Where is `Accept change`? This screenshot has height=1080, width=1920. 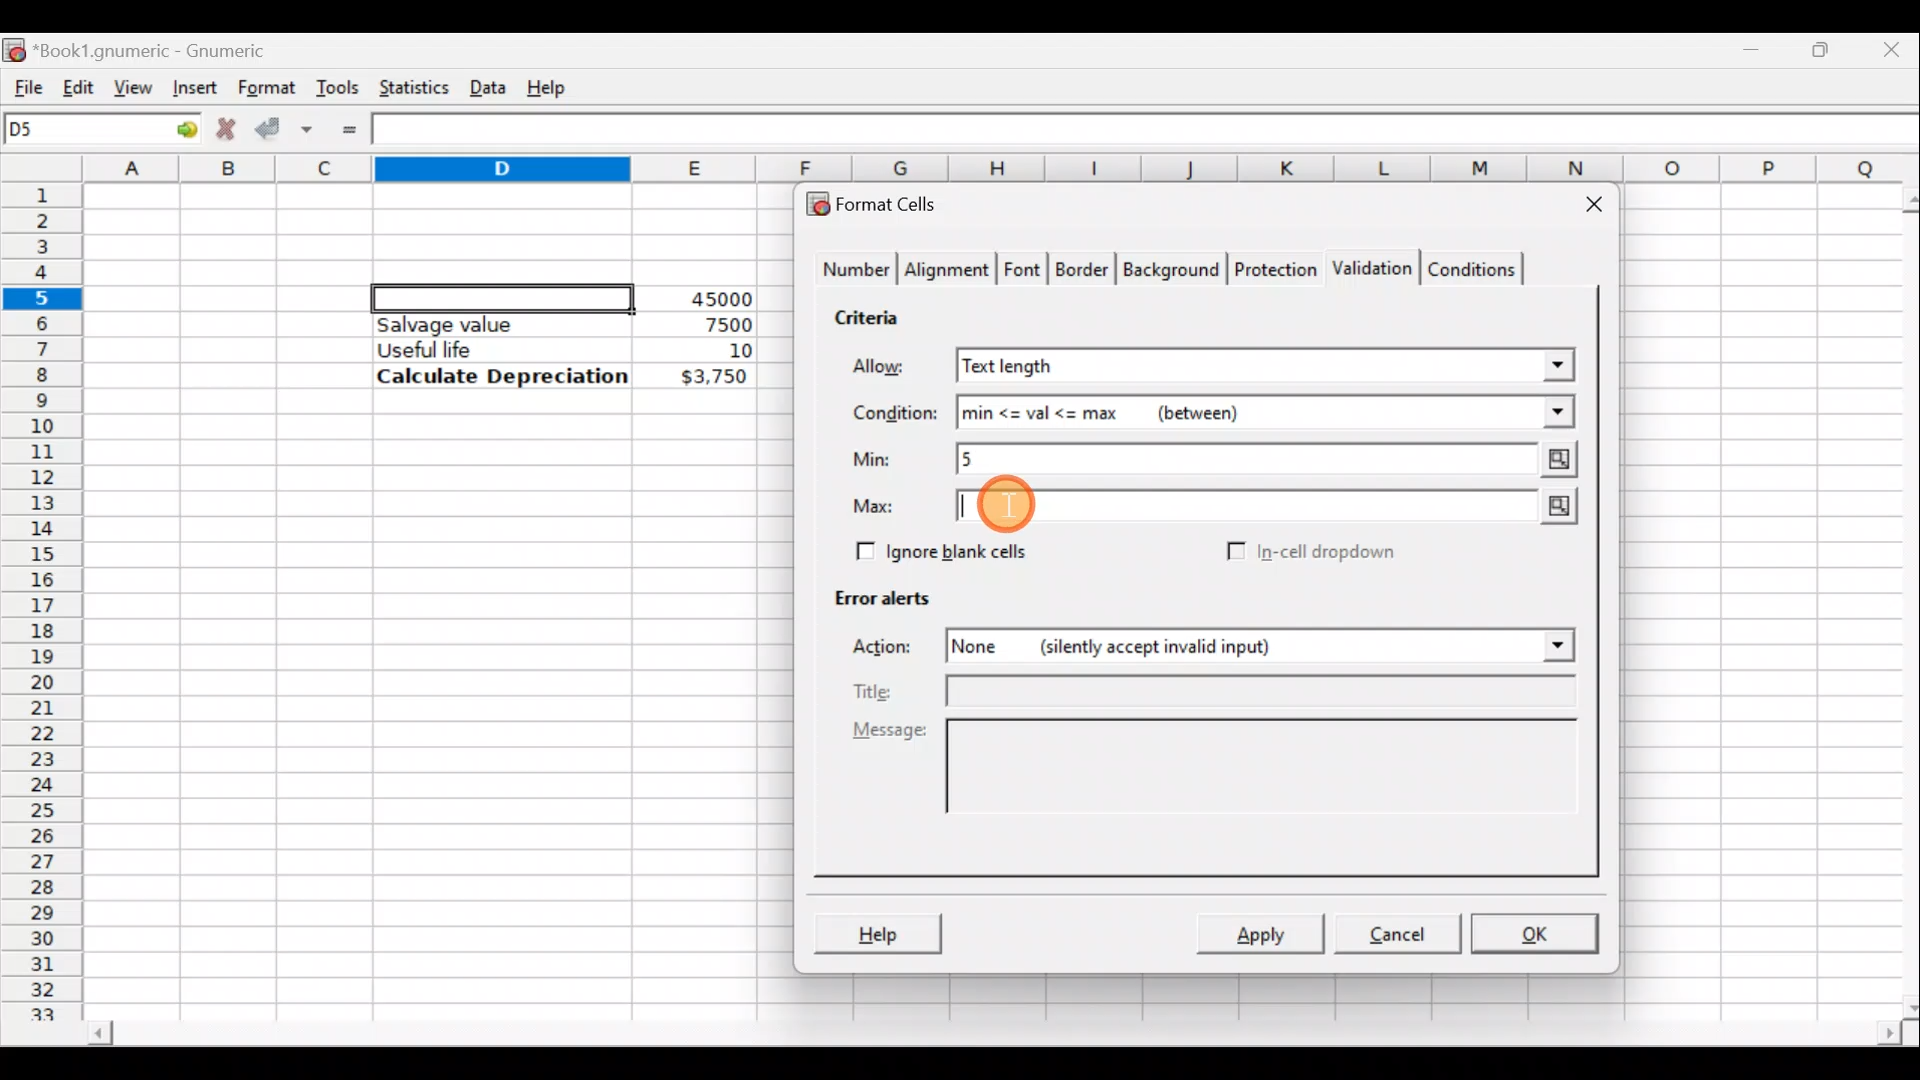
Accept change is located at coordinates (284, 126).